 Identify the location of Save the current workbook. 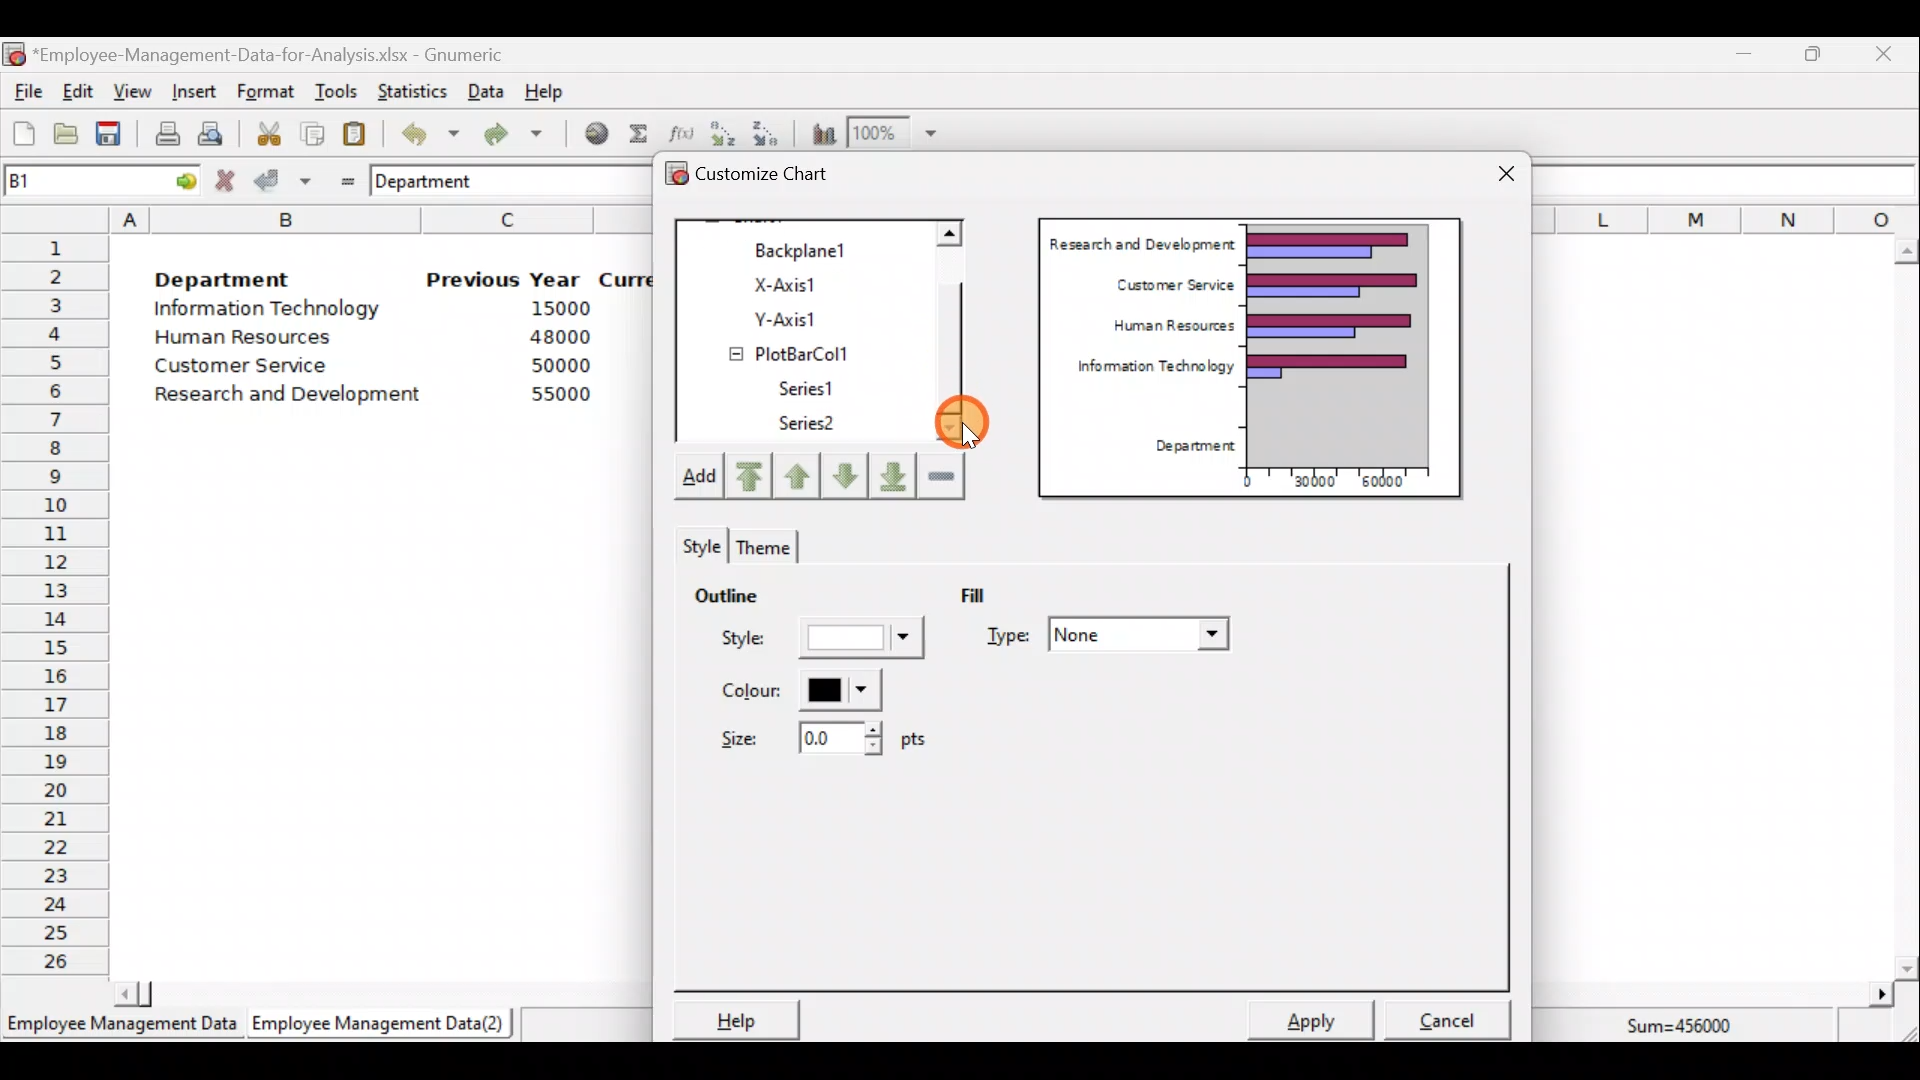
(115, 137).